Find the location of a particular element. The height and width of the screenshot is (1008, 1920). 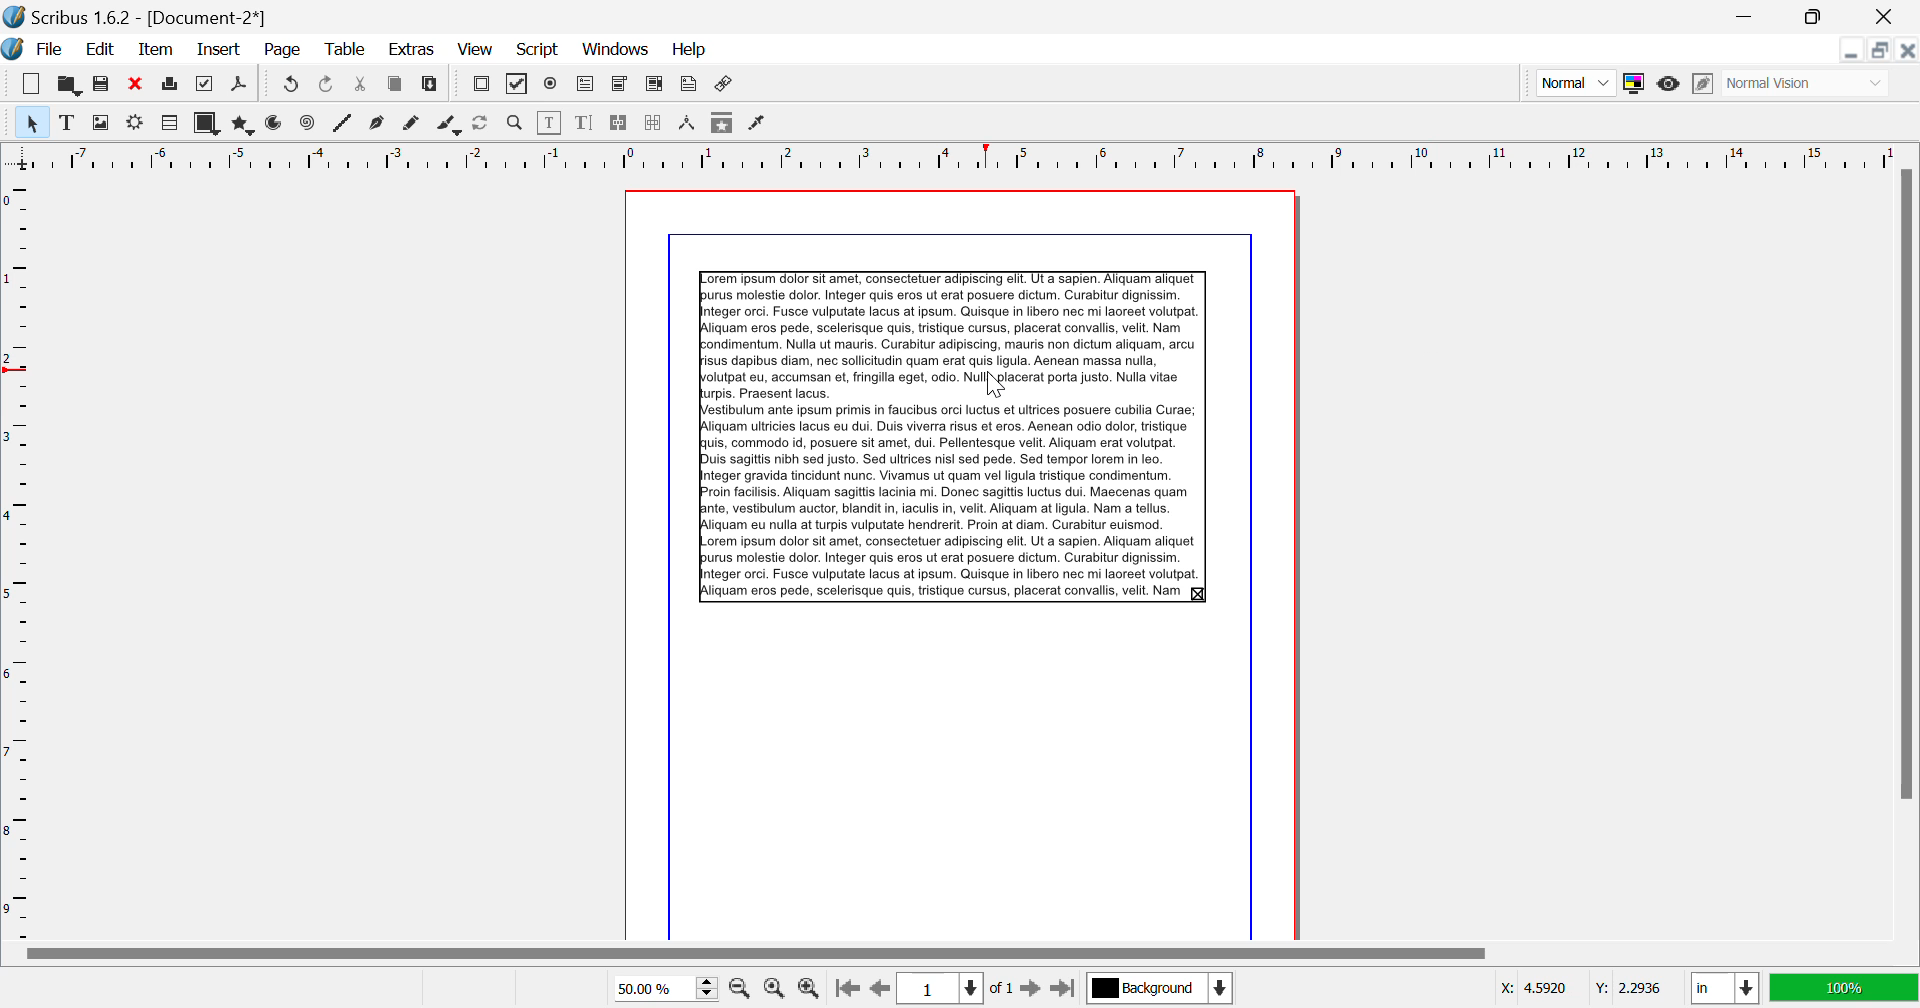

Cursor Position is located at coordinates (996, 382).